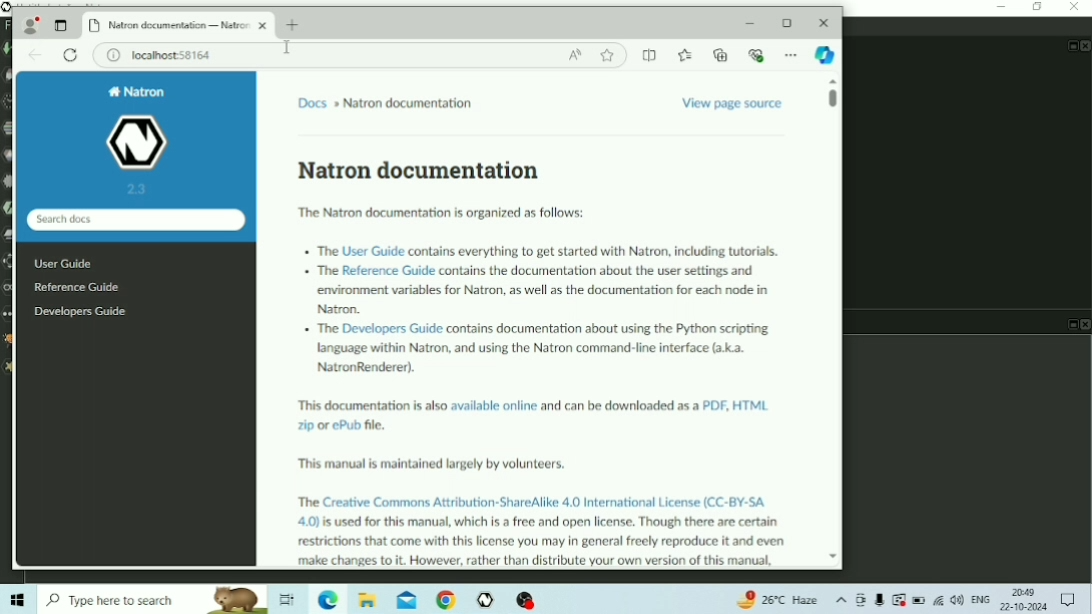 The image size is (1092, 614). I want to click on Google Chrome, so click(446, 600).